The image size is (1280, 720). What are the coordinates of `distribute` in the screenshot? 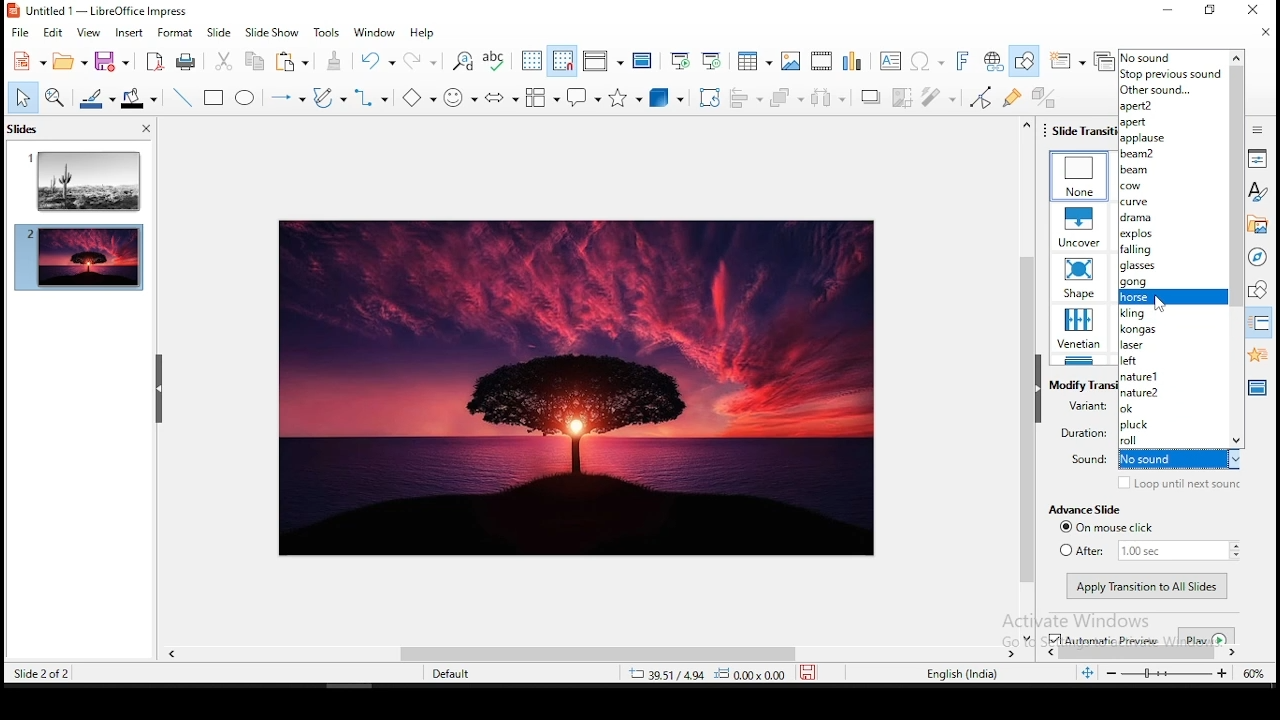 It's located at (831, 97).